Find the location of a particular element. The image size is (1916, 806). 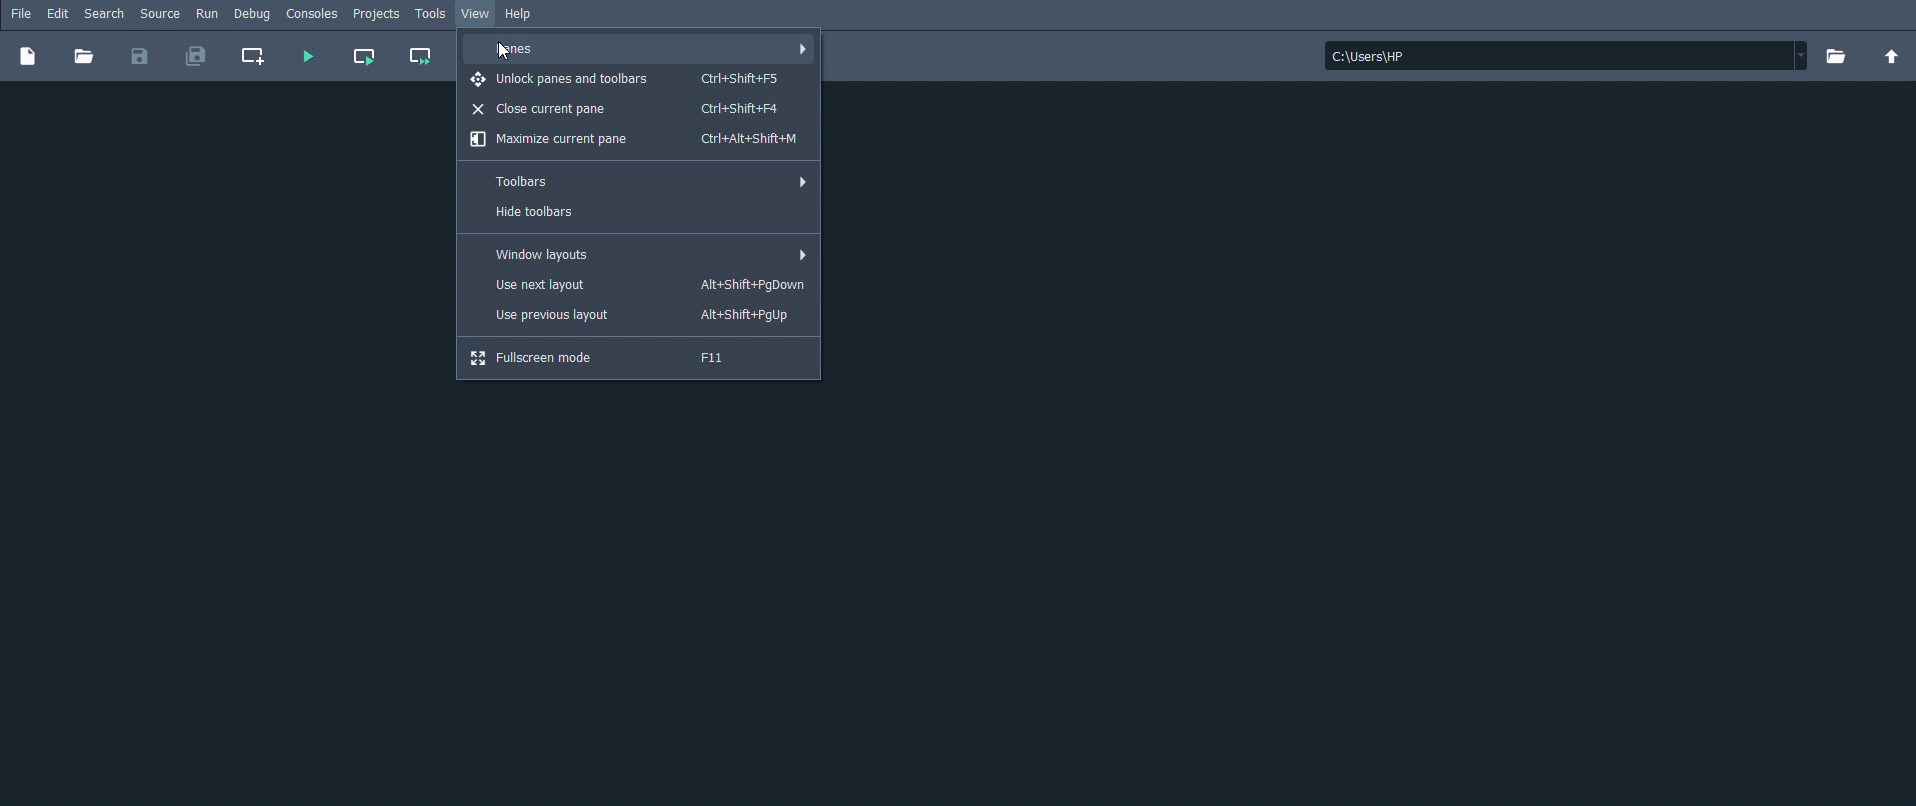

Run current cell and go to the next one is located at coordinates (422, 58).